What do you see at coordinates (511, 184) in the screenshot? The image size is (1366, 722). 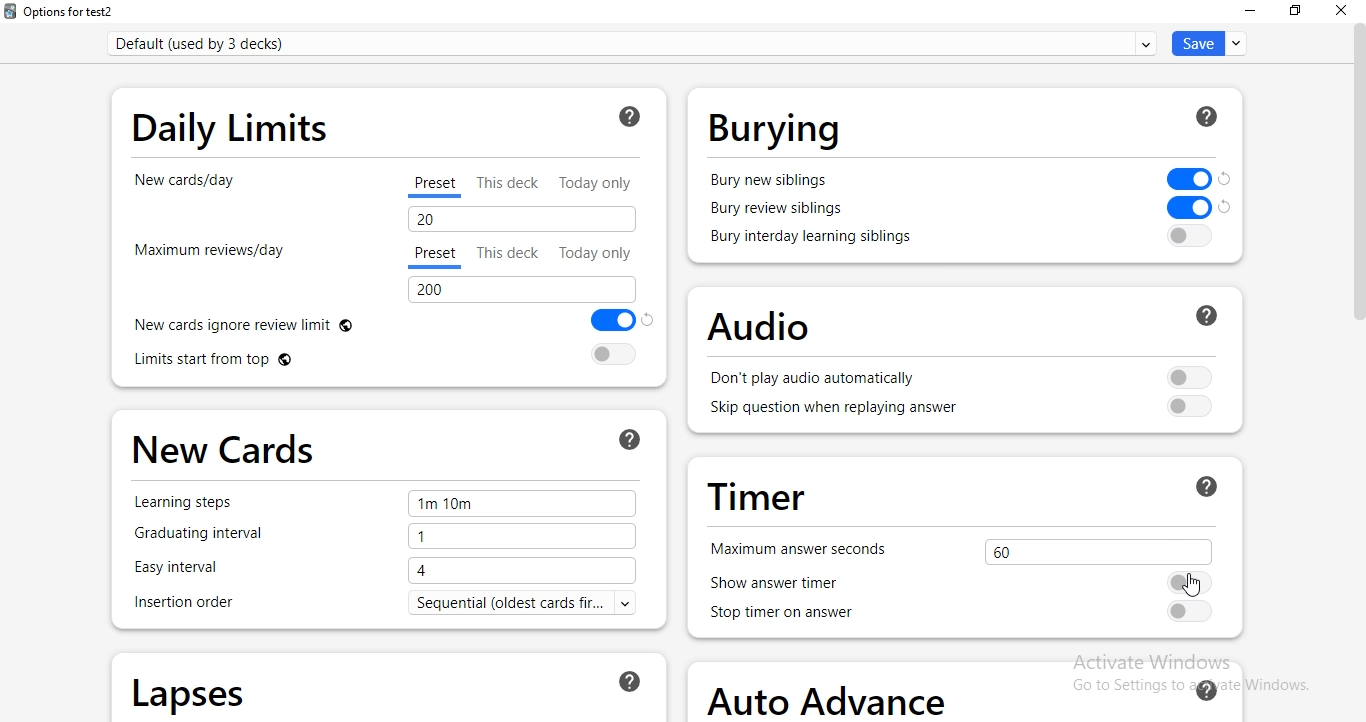 I see `This deck` at bounding box center [511, 184].